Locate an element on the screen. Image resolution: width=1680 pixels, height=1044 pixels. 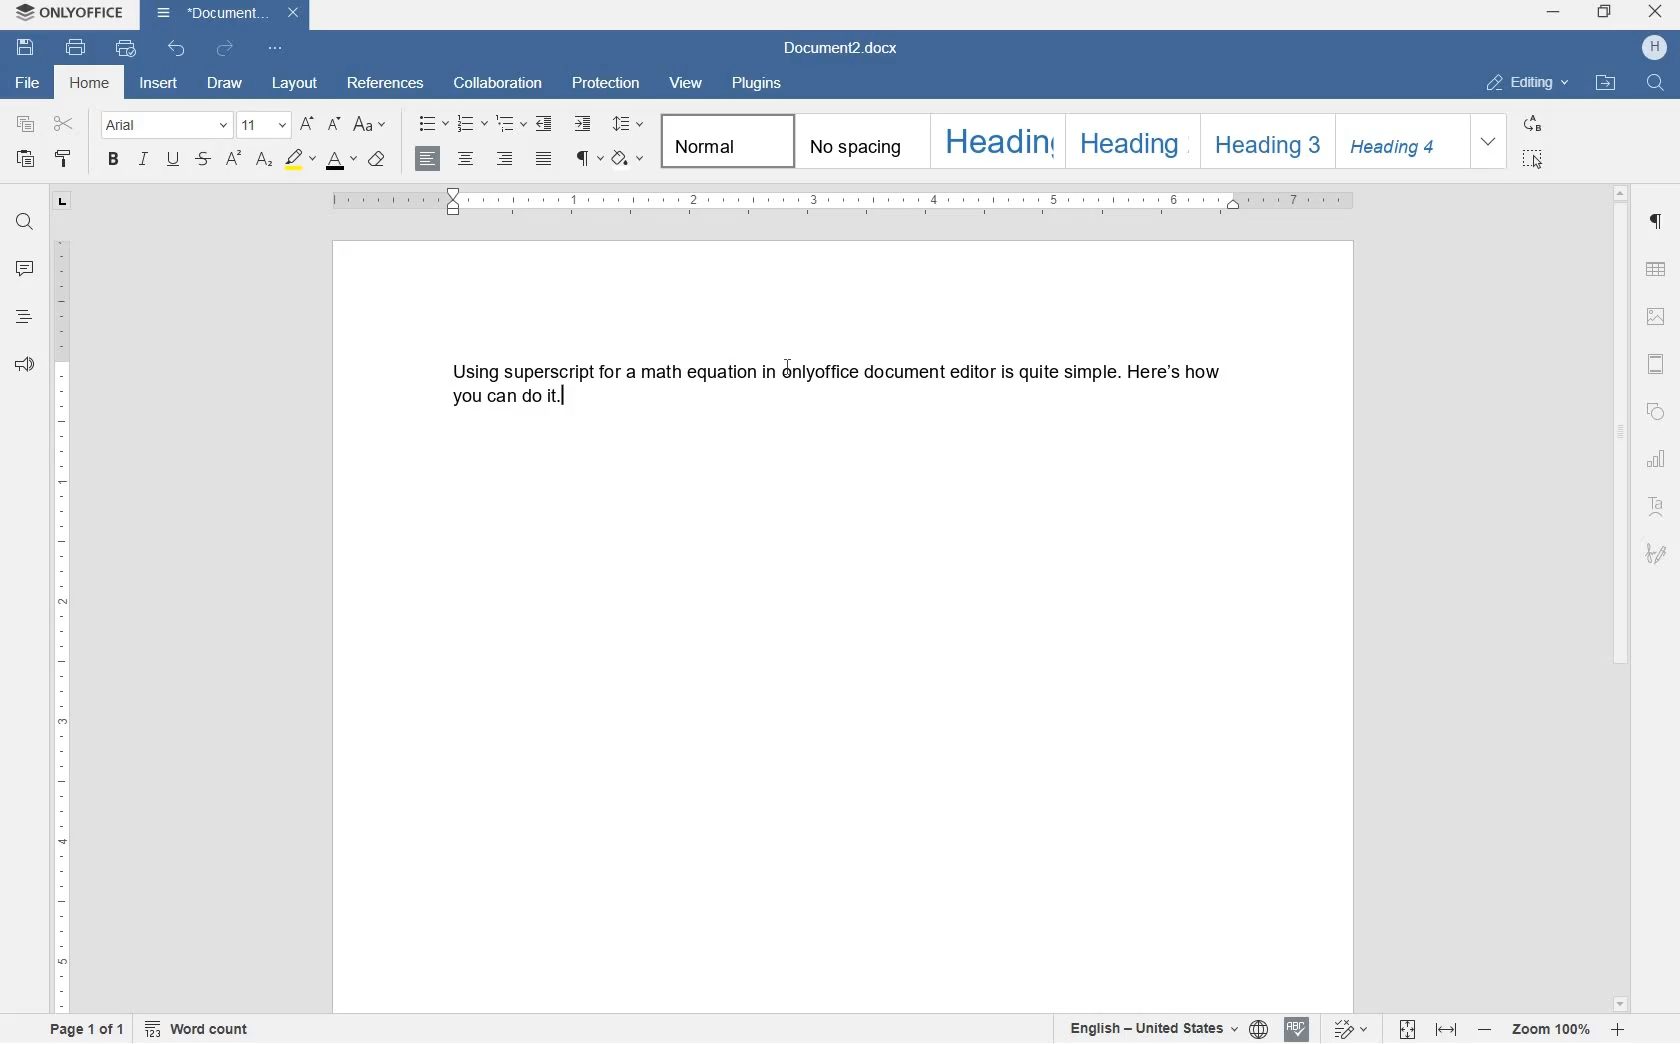
underline is located at coordinates (172, 161).